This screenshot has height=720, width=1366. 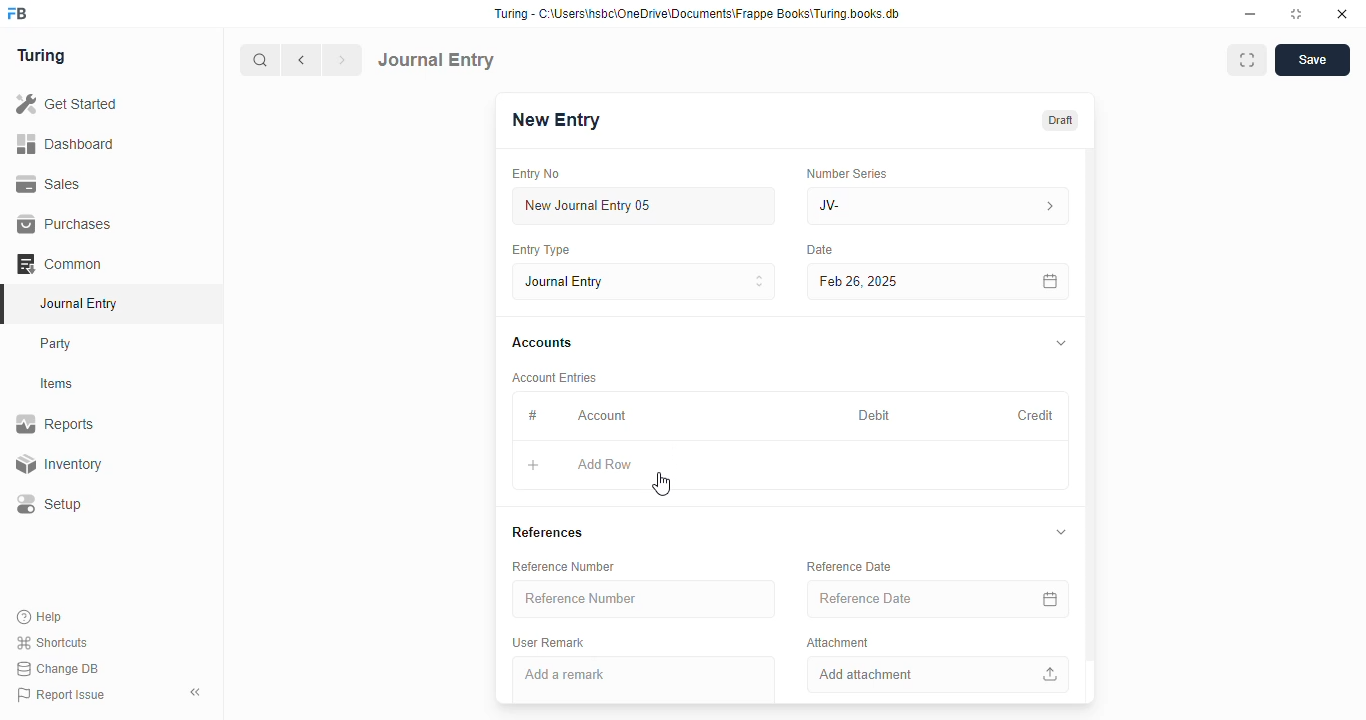 I want to click on number series, so click(x=846, y=173).